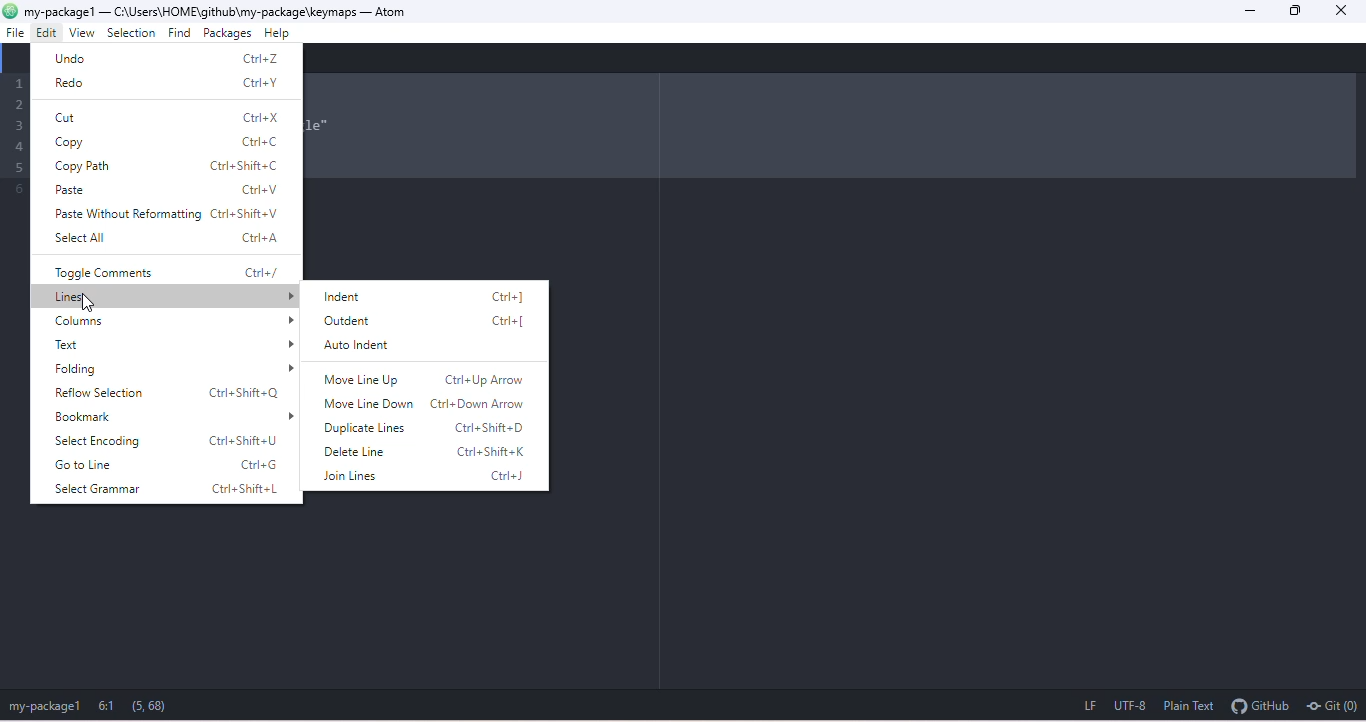  Describe the element at coordinates (175, 488) in the screenshot. I see `select grammar` at that location.